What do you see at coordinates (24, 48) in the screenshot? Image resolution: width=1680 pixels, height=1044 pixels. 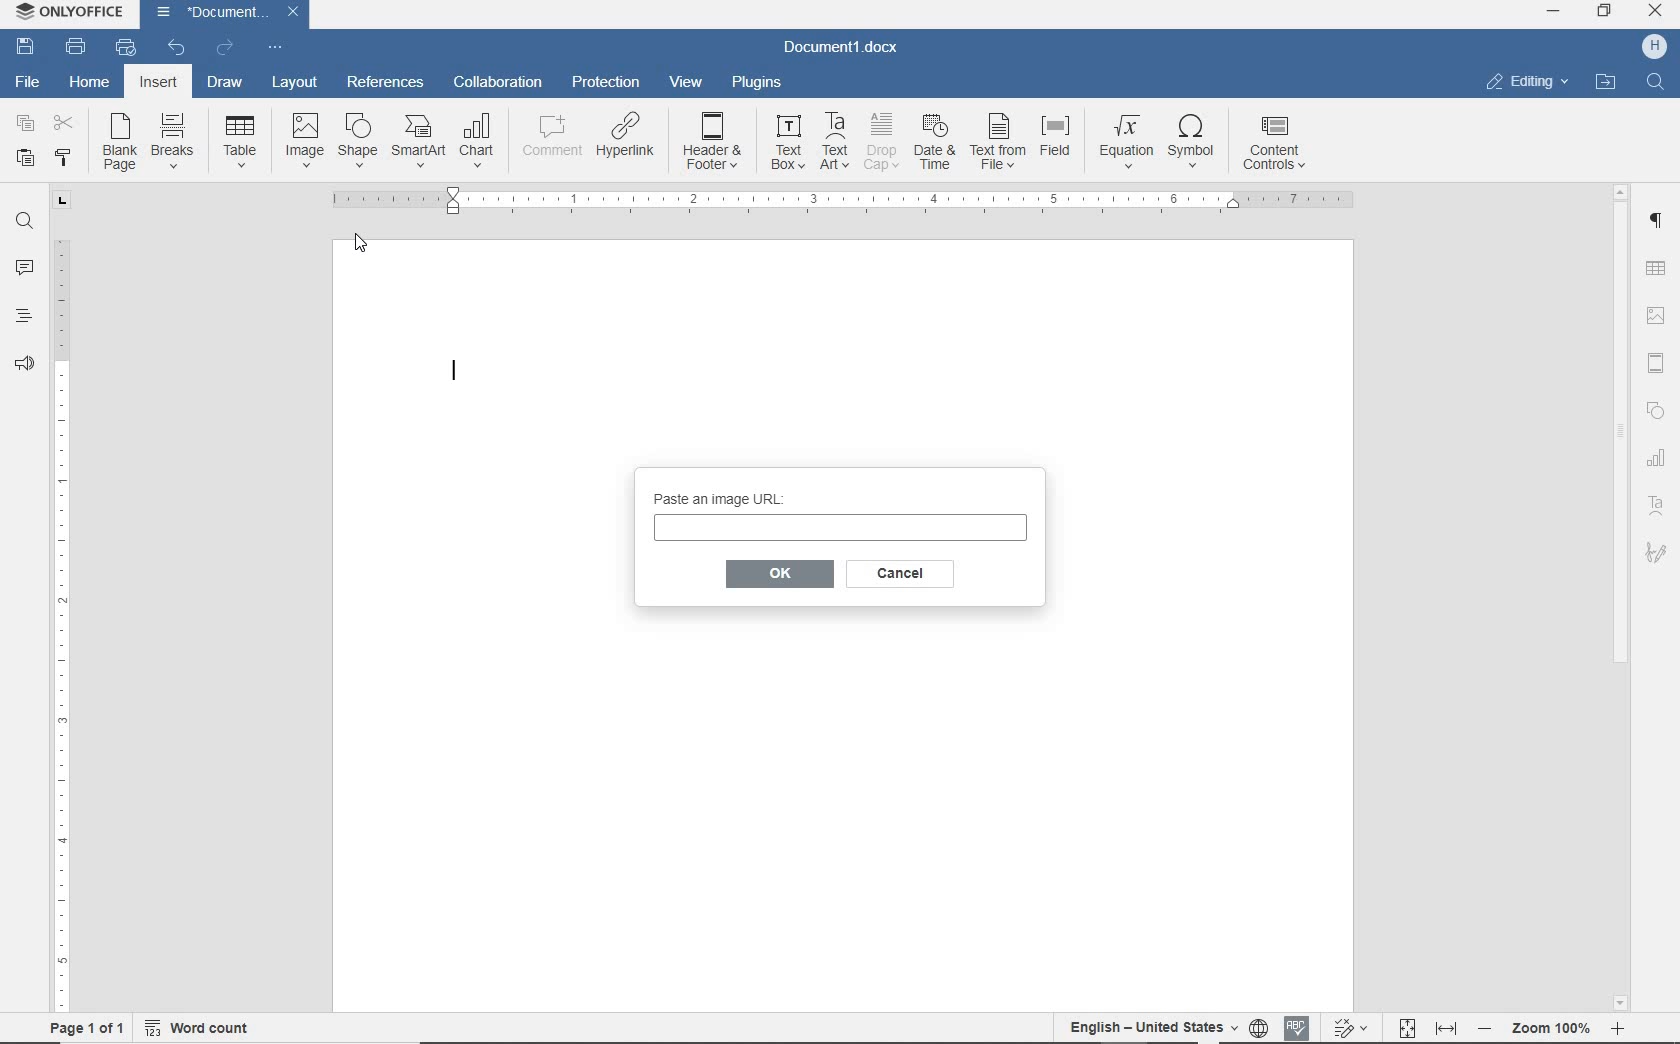 I see `save` at bounding box center [24, 48].